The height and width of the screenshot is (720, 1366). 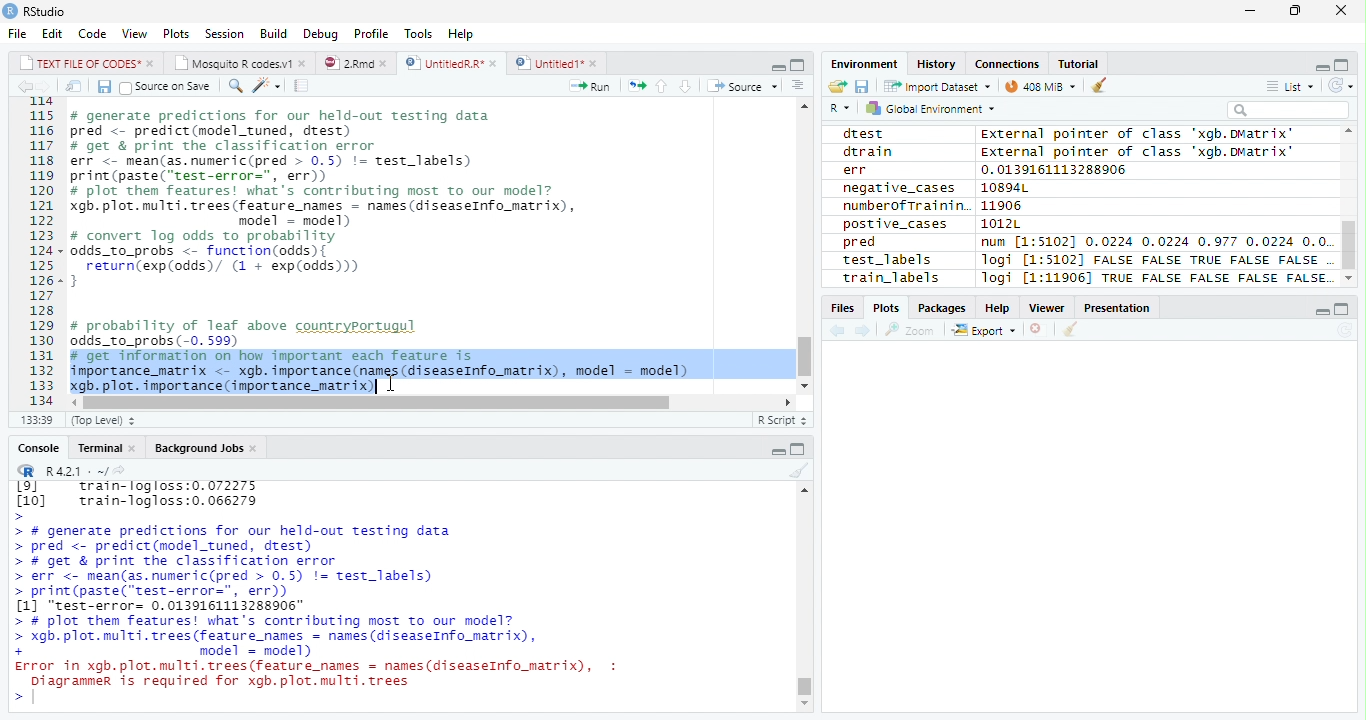 I want to click on R, so click(x=24, y=470).